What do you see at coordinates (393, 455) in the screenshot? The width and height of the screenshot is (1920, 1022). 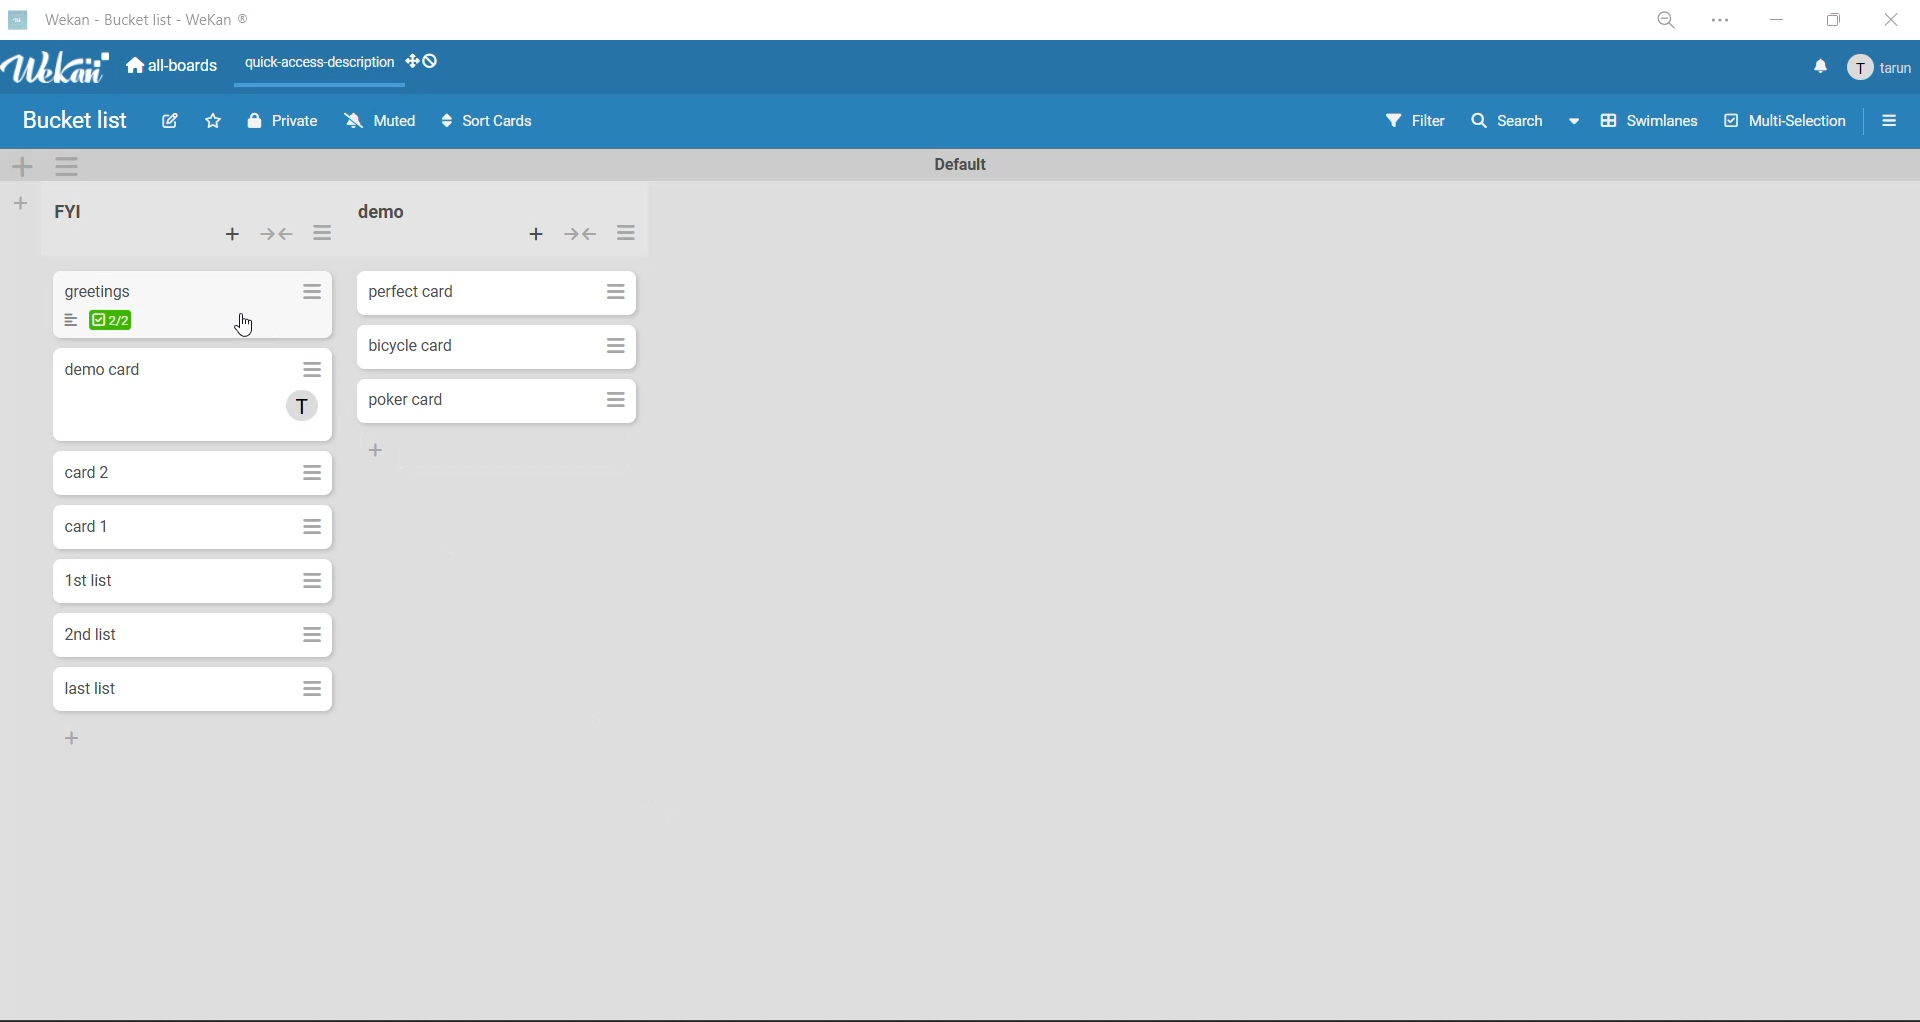 I see `add` at bounding box center [393, 455].